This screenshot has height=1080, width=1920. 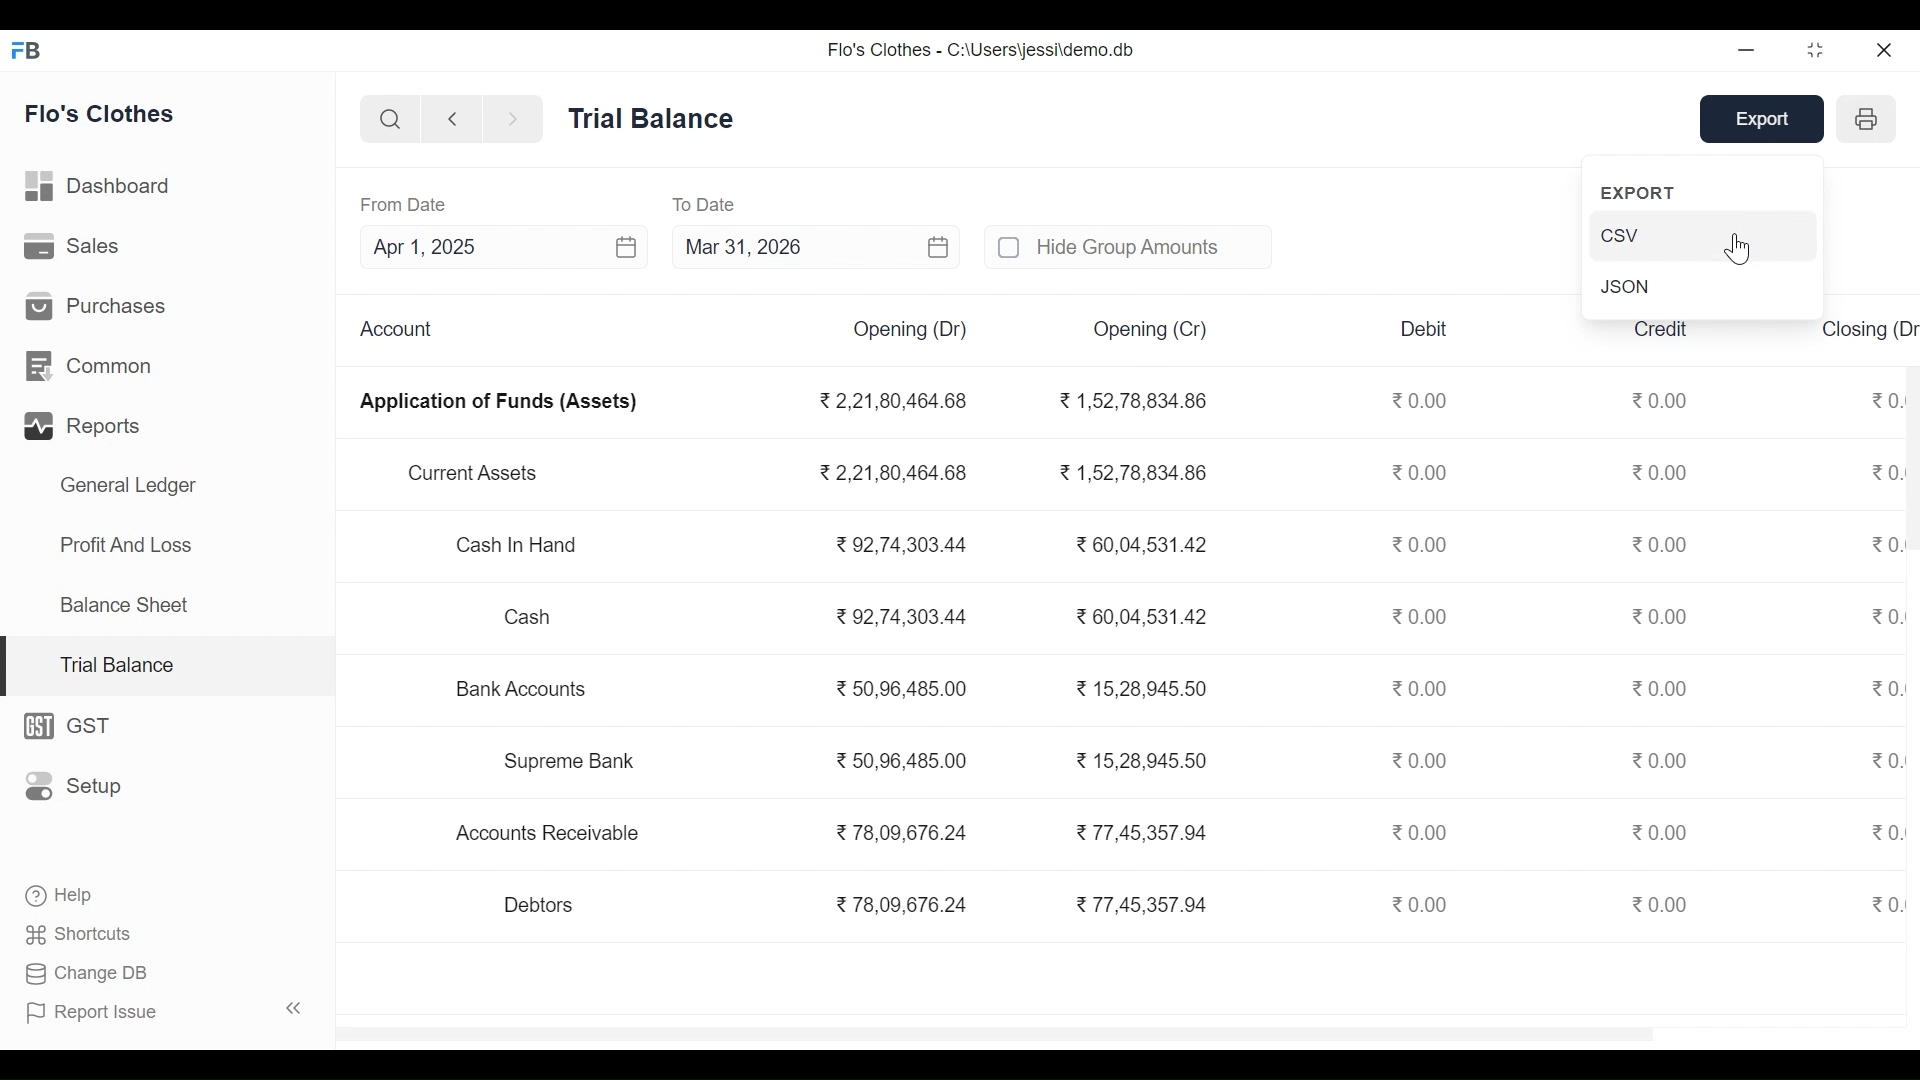 What do you see at coordinates (902, 687) in the screenshot?
I see `50.96 485.00` at bounding box center [902, 687].